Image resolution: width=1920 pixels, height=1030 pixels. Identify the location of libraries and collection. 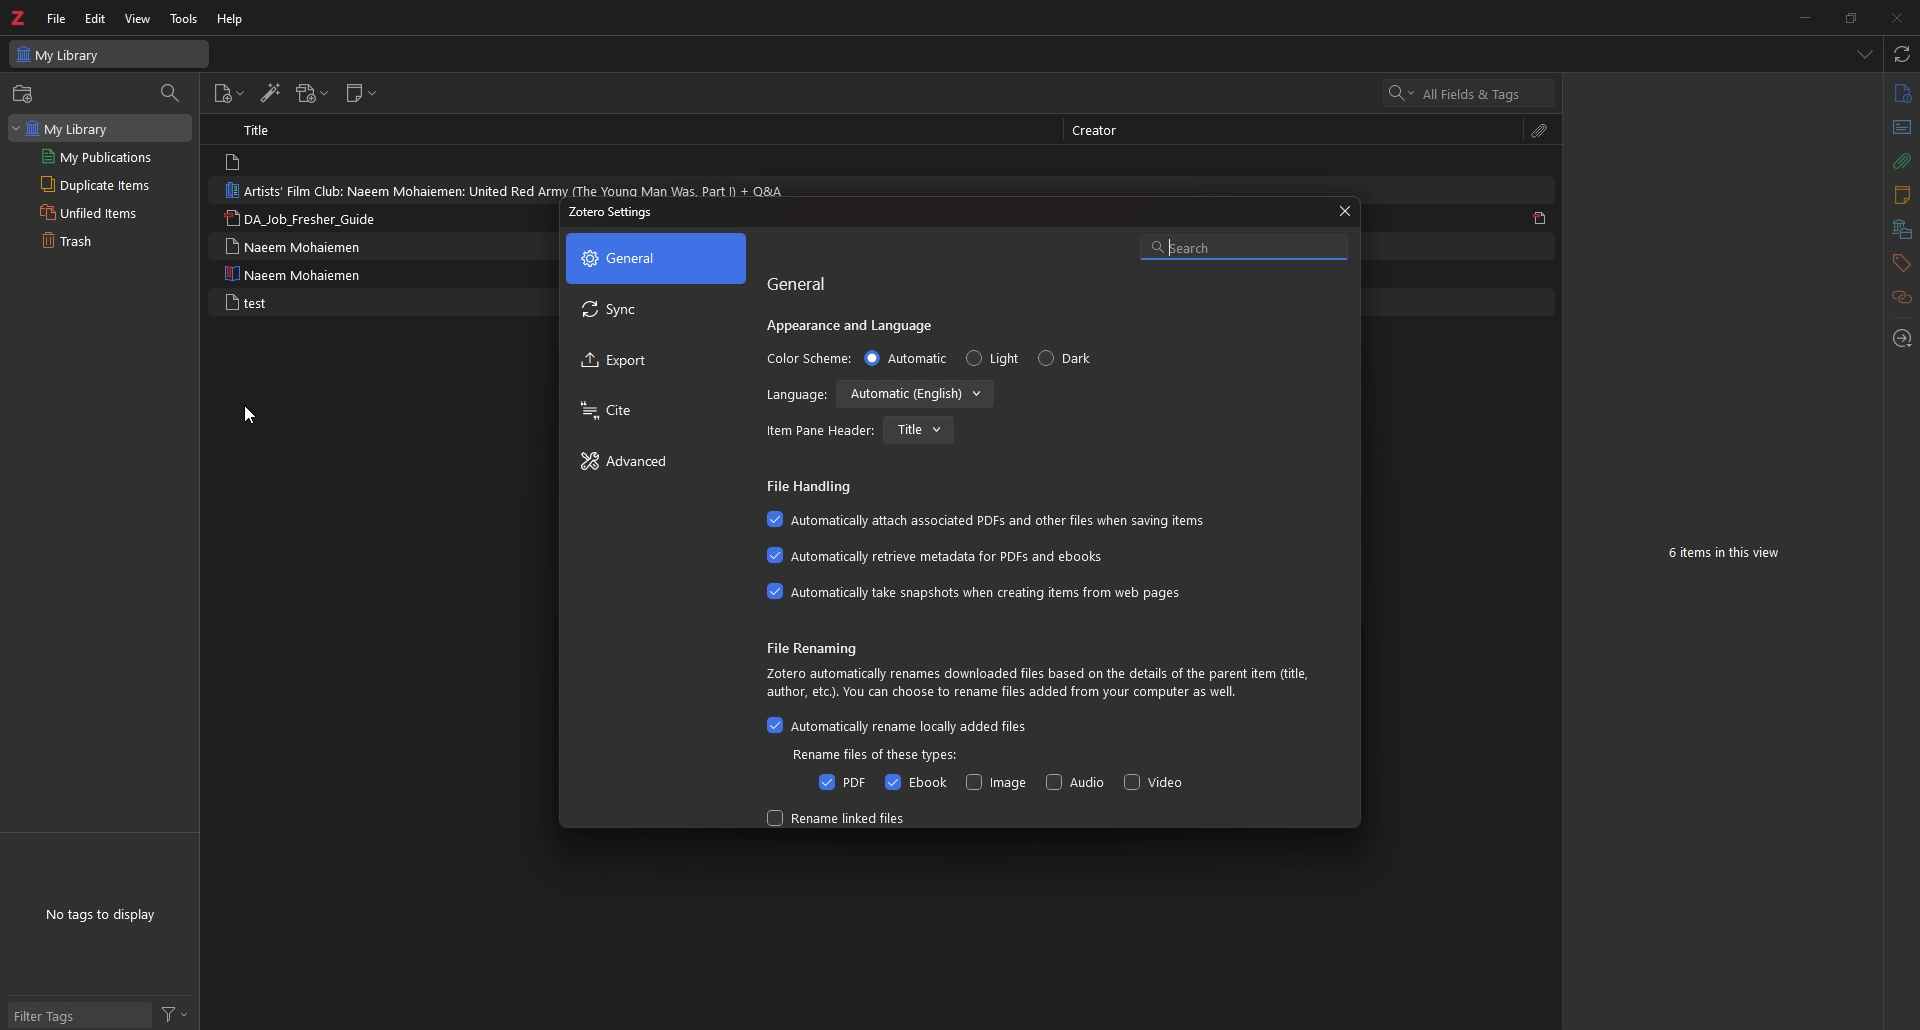
(1901, 230).